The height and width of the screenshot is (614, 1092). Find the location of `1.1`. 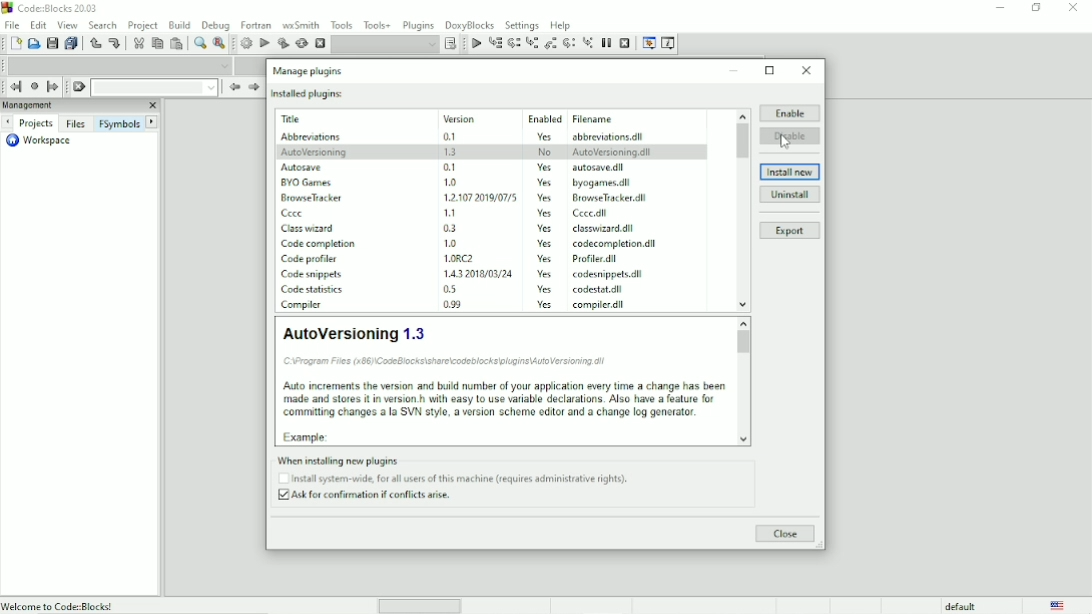

1.1 is located at coordinates (452, 212).